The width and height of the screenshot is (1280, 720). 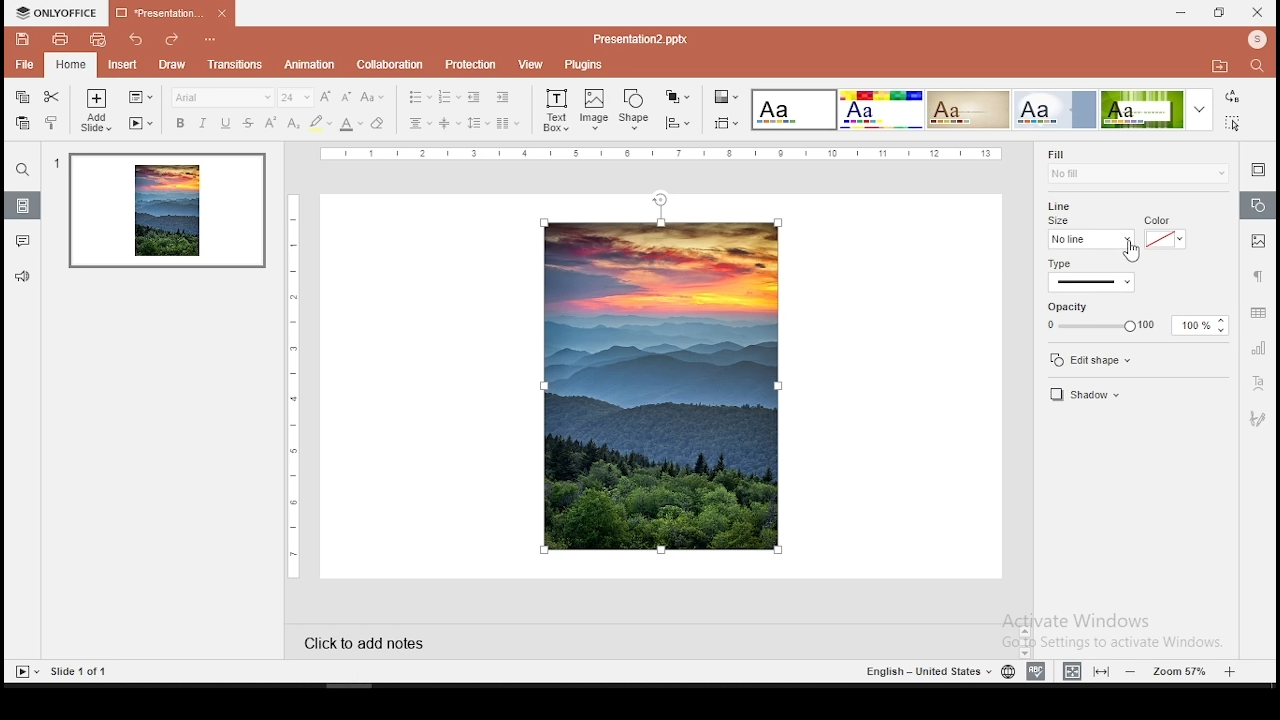 What do you see at coordinates (1128, 252) in the screenshot?
I see `mouse pointer` at bounding box center [1128, 252].